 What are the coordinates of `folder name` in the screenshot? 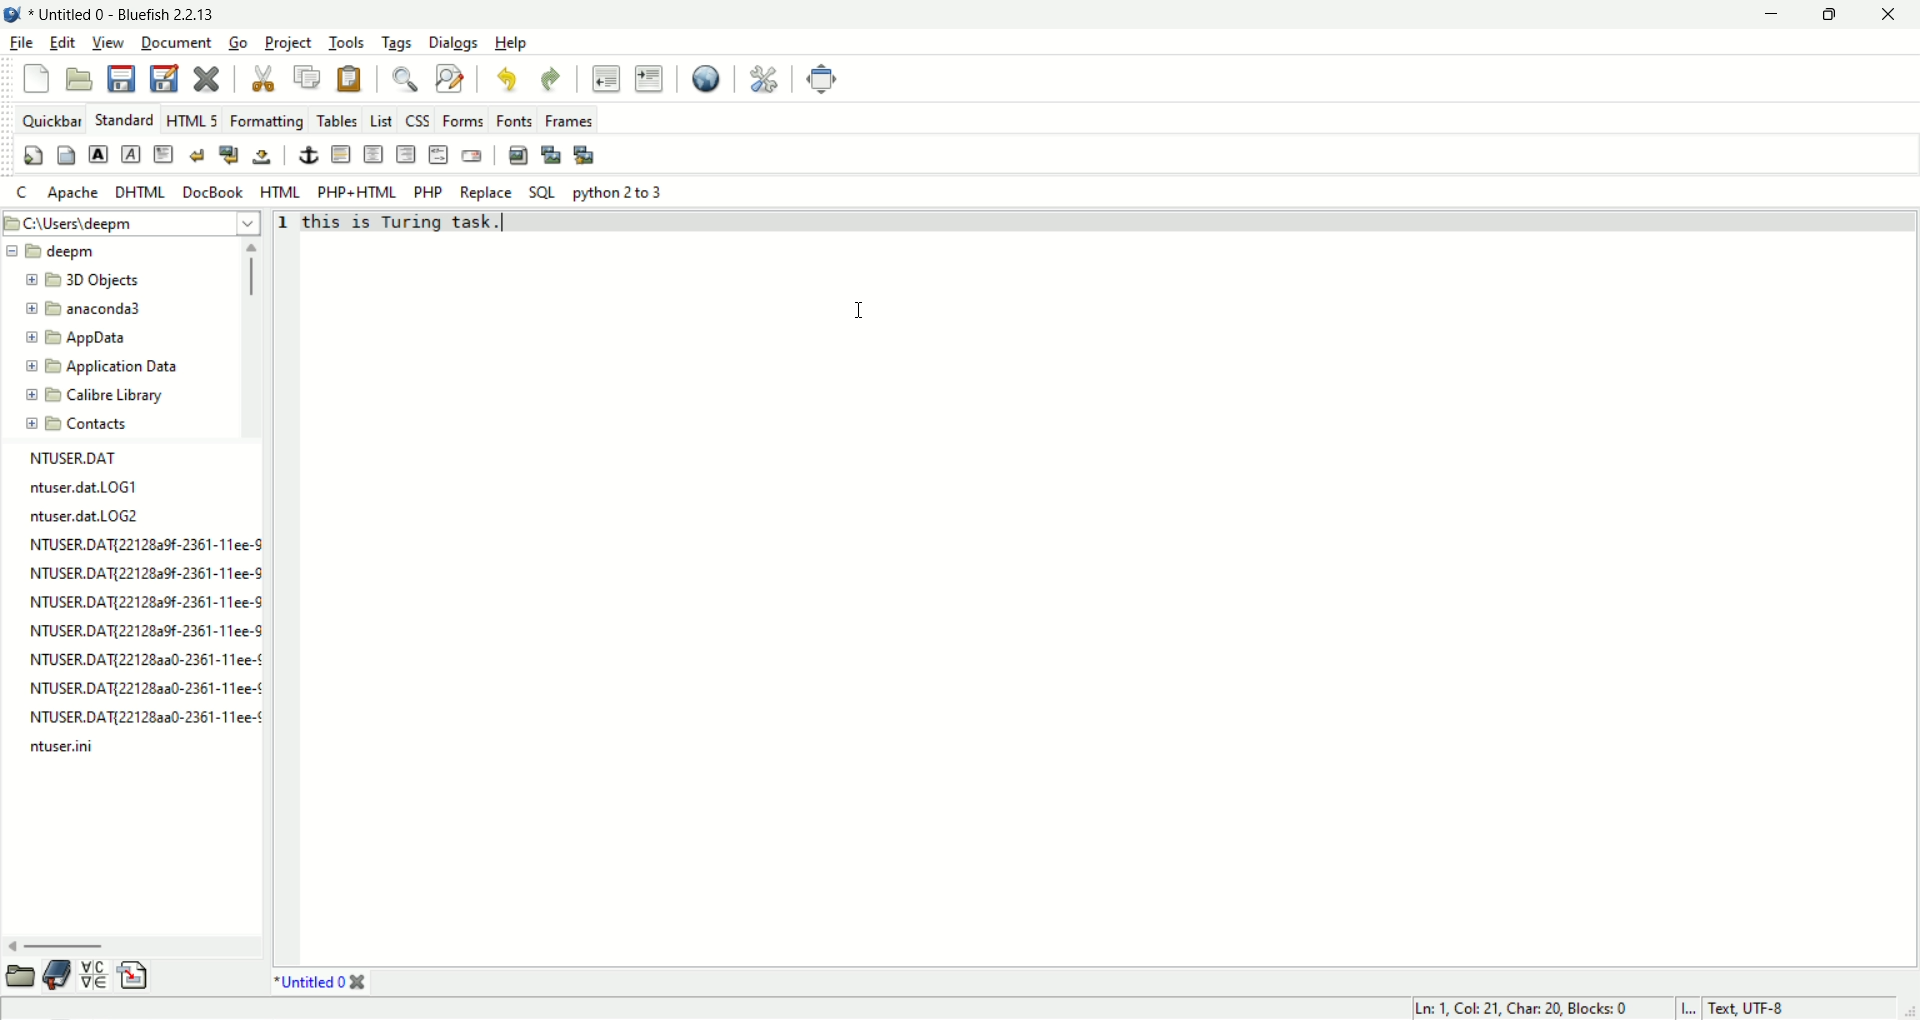 It's located at (94, 422).